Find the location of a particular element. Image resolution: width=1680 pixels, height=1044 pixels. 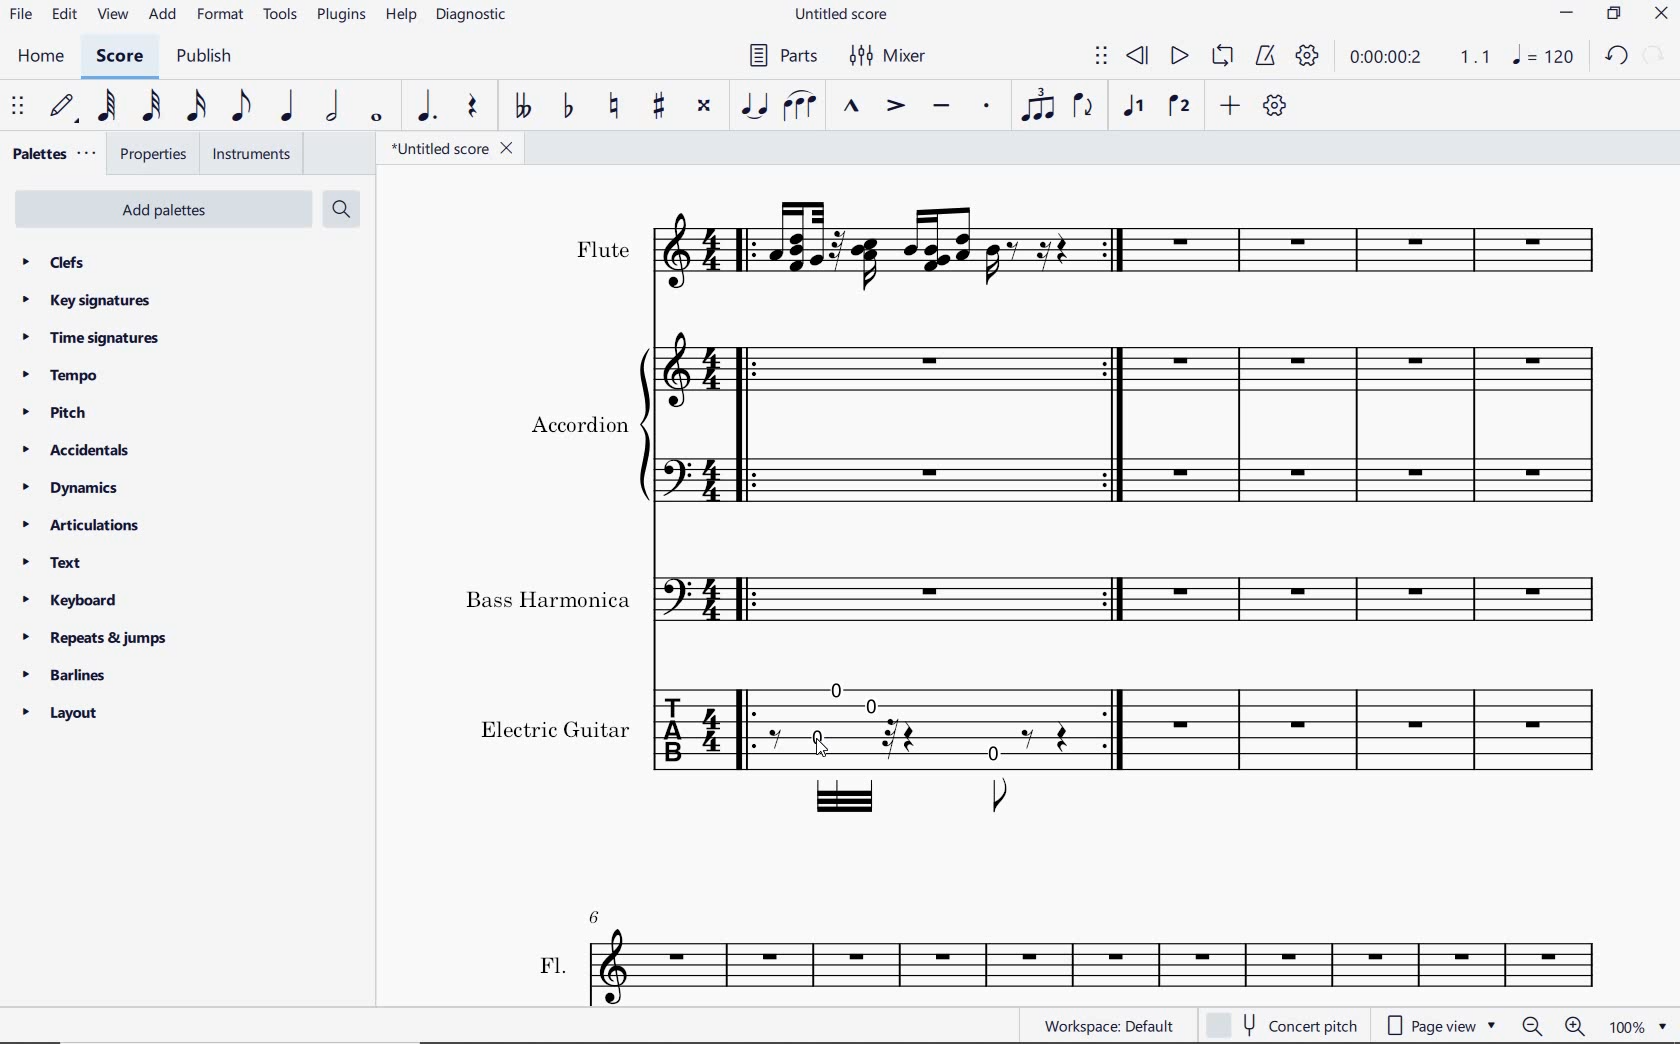

play is located at coordinates (1177, 57).